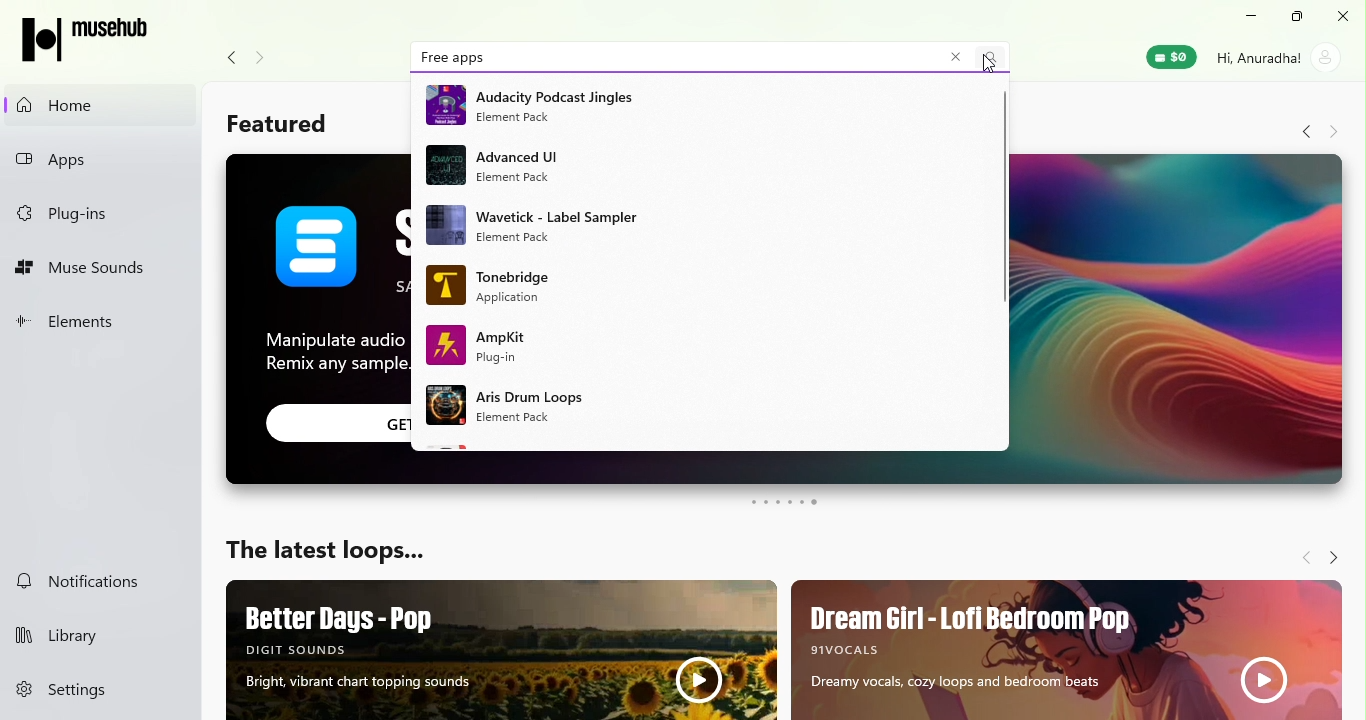  Describe the element at coordinates (702, 288) in the screenshot. I see `Ad` at that location.